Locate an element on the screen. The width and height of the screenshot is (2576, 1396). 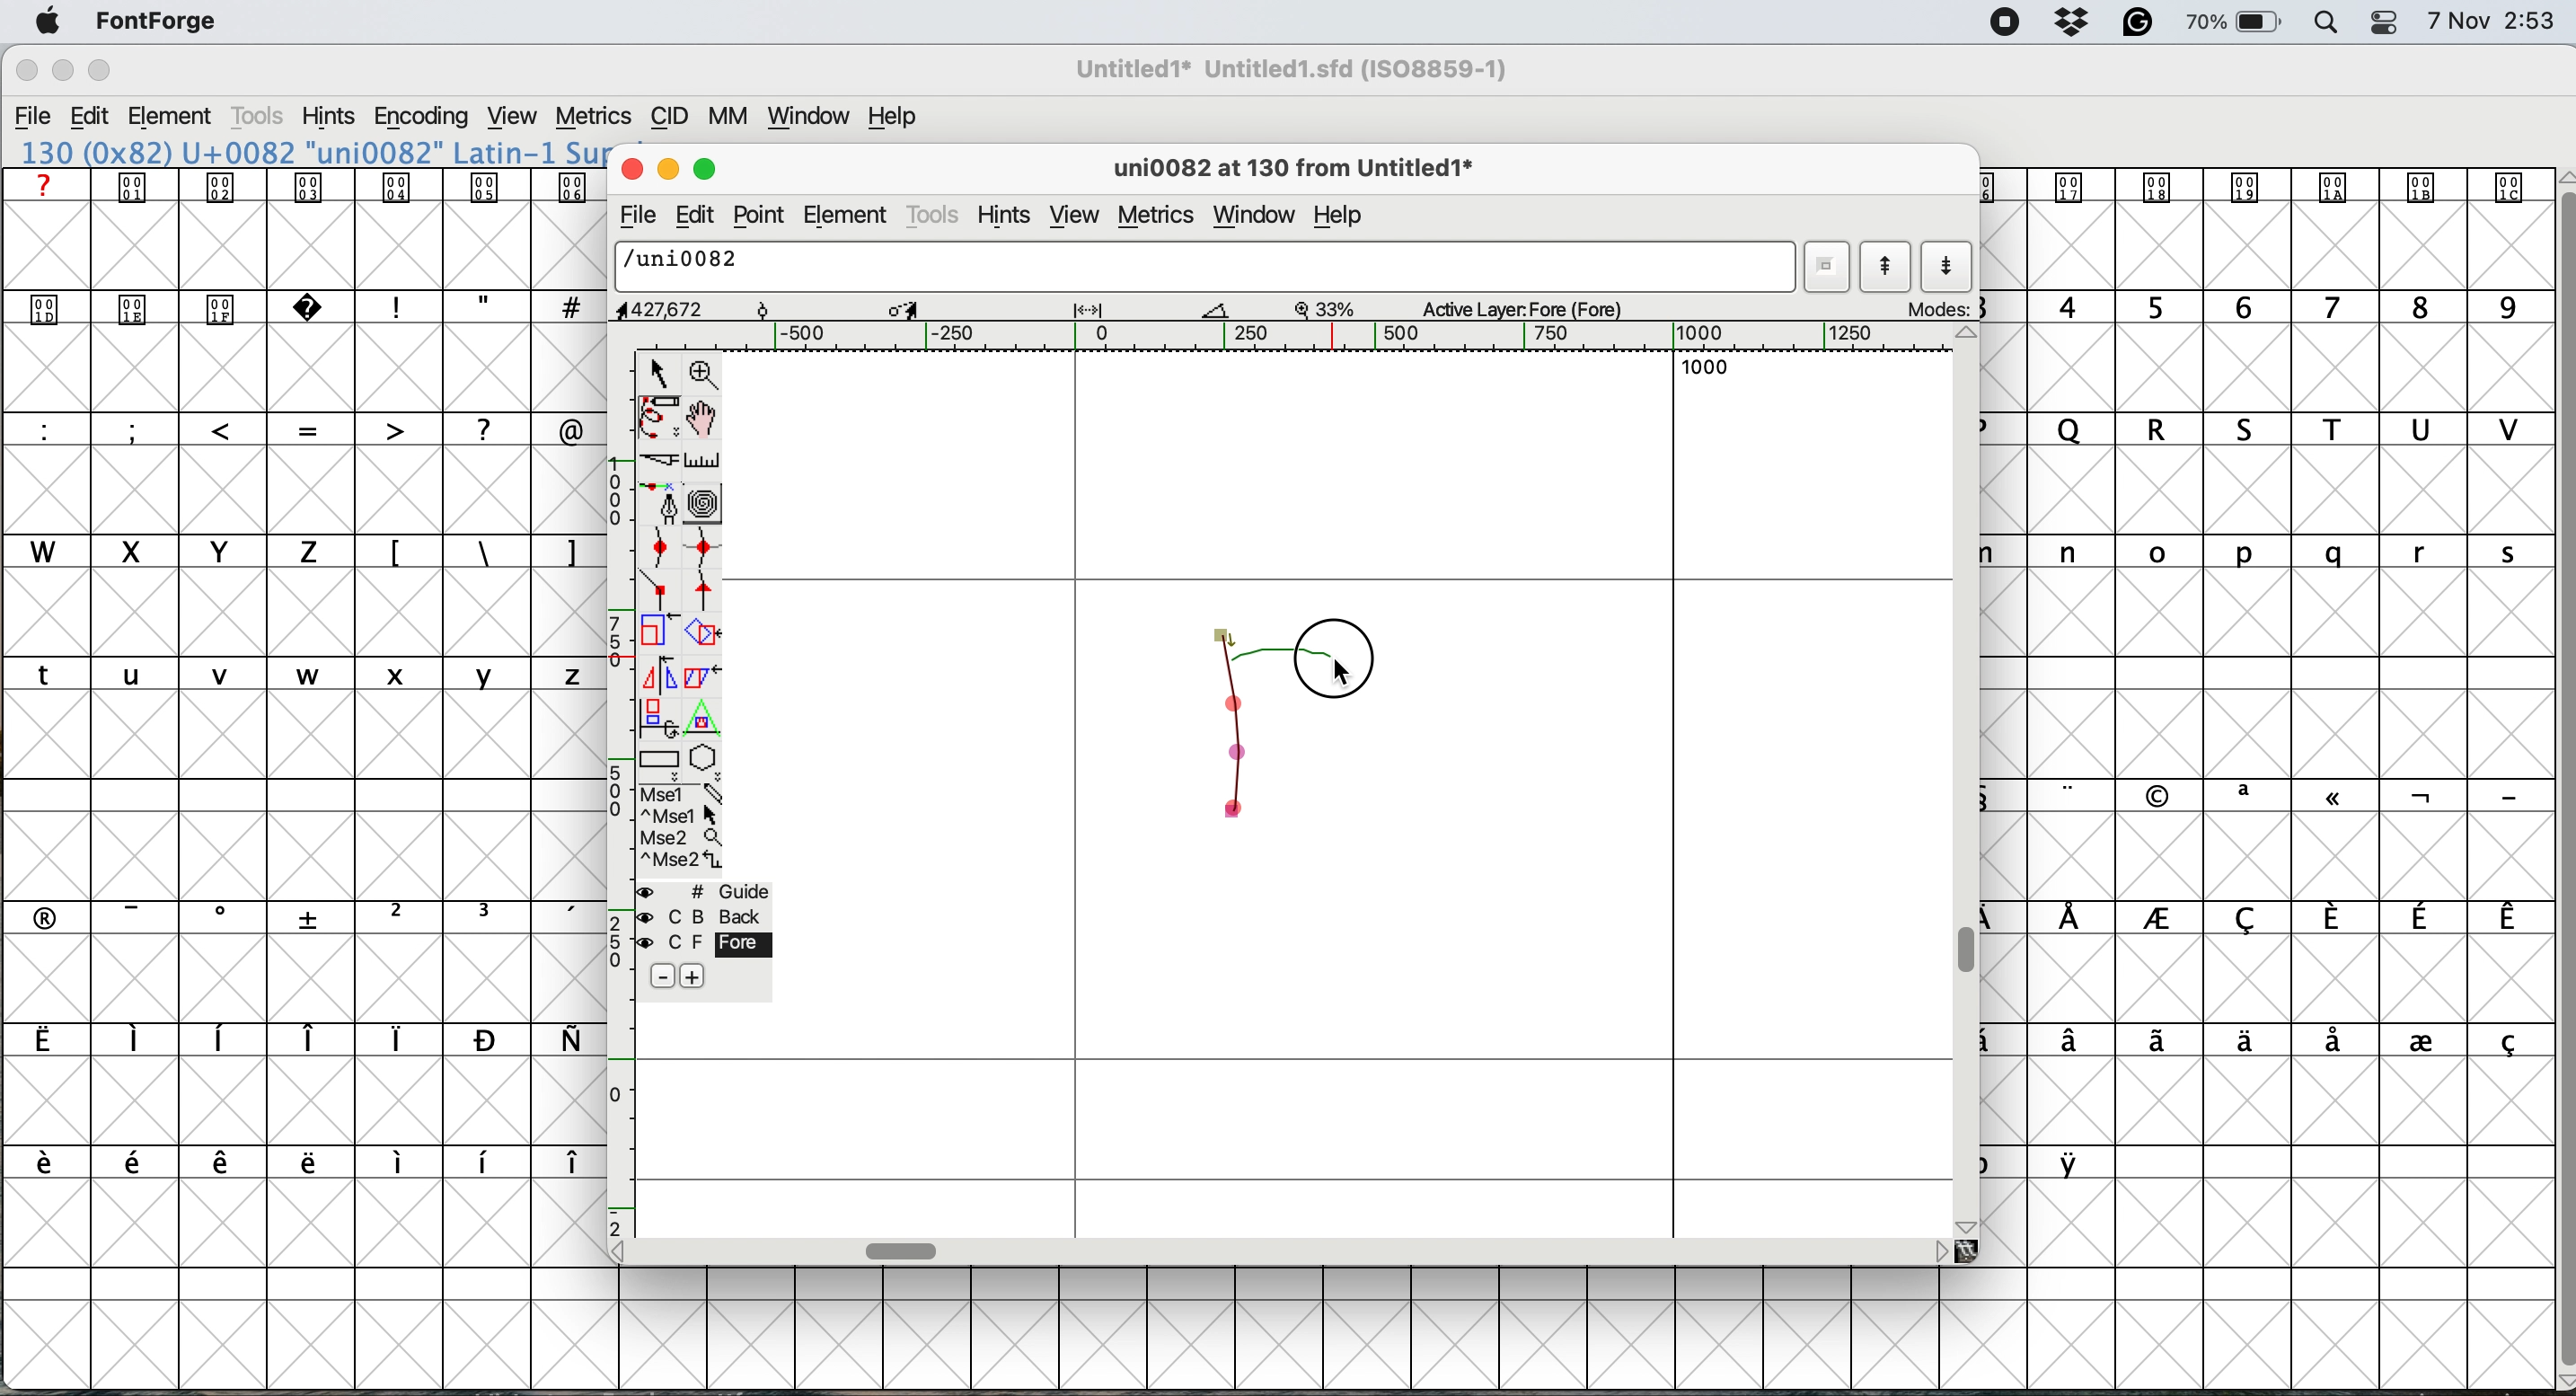
spotlight search is located at coordinates (2329, 23).